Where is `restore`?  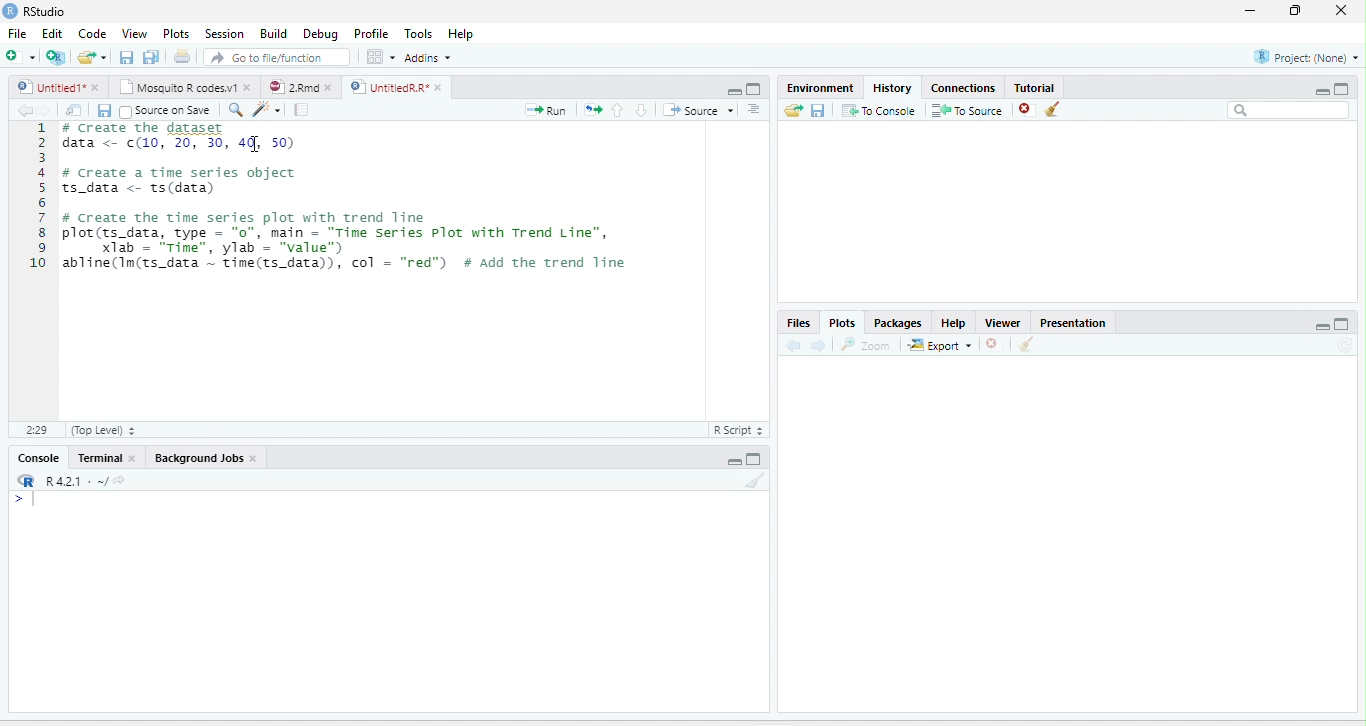 restore is located at coordinates (1296, 11).